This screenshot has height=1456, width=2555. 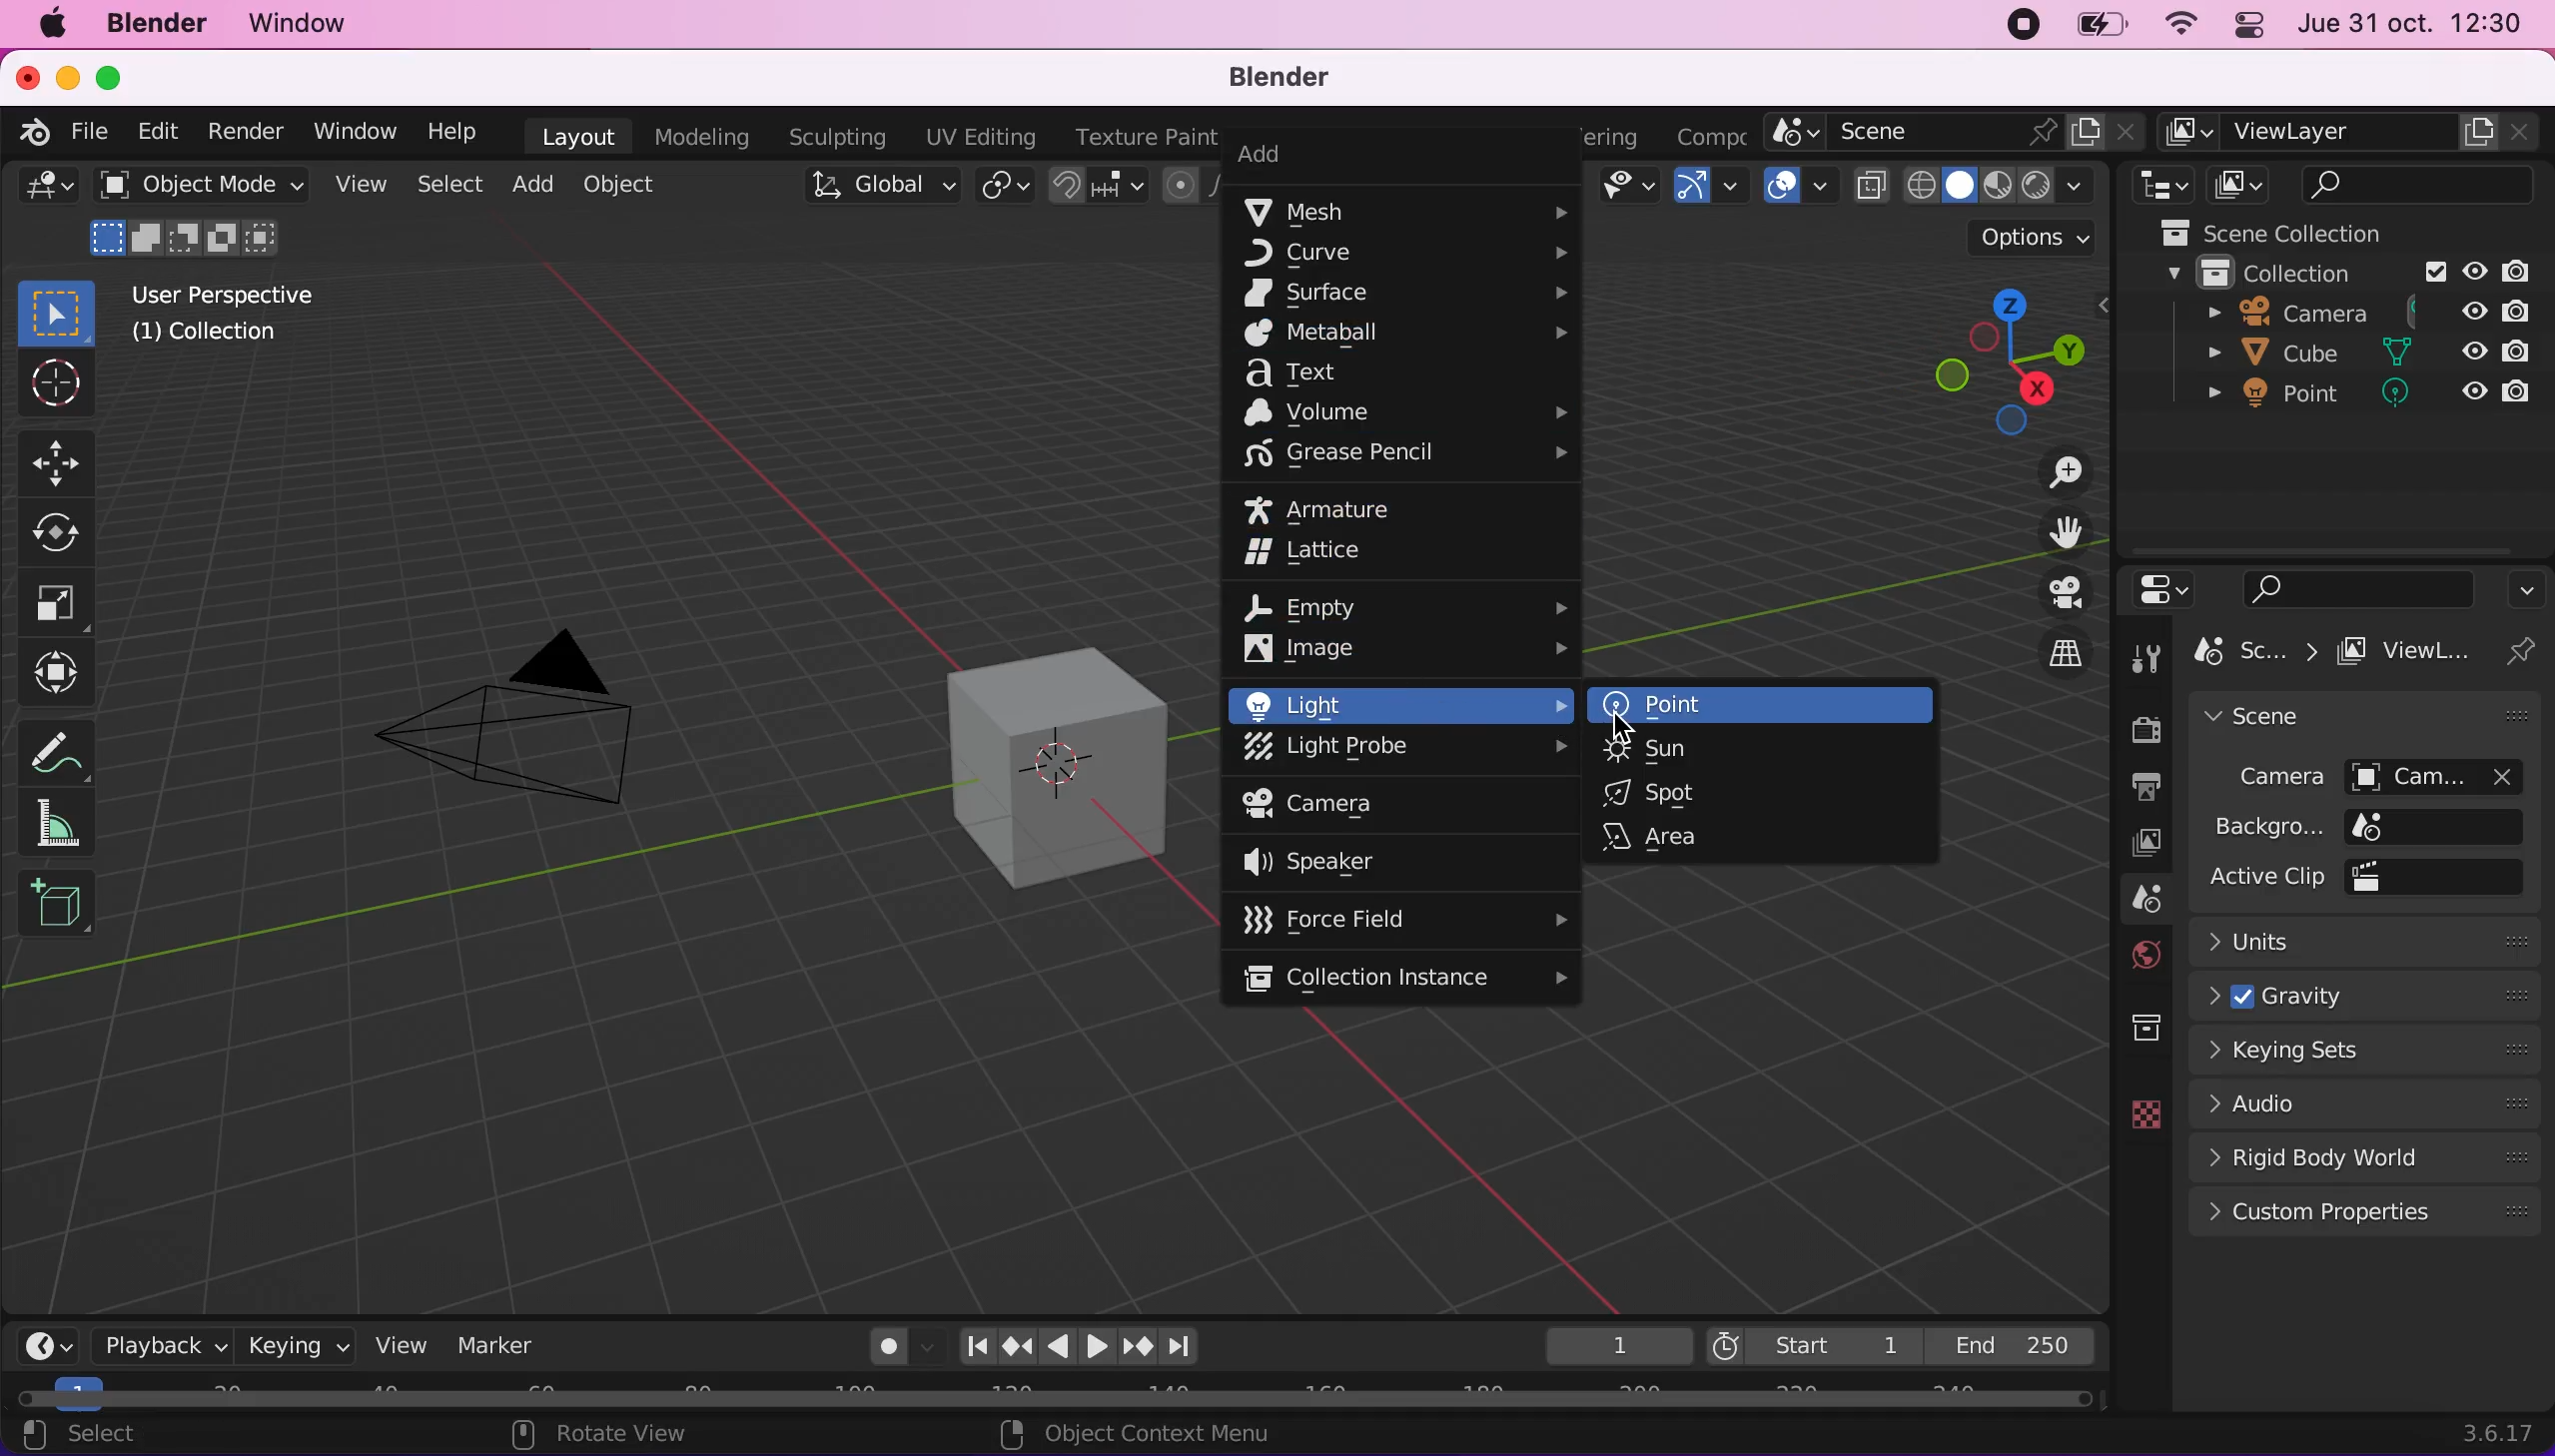 I want to click on move the view, so click(x=2053, y=533).